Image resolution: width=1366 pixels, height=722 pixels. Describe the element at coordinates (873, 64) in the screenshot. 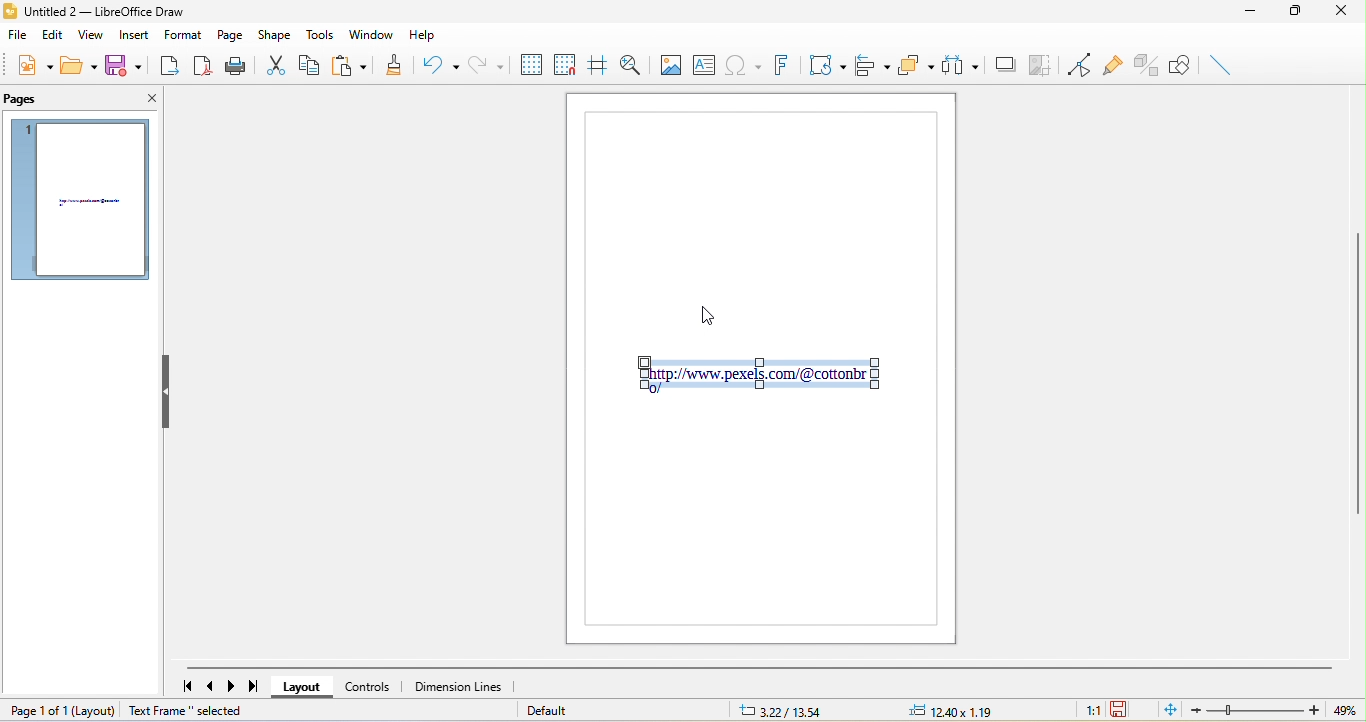

I see `align object` at that location.